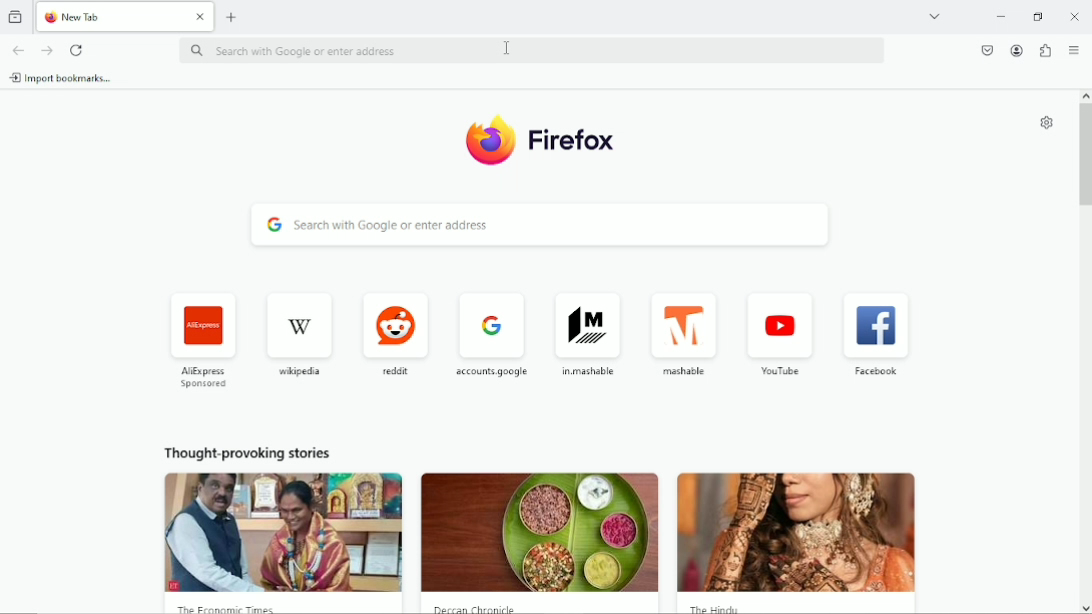 Image resolution: width=1092 pixels, height=614 pixels. What do you see at coordinates (299, 333) in the screenshot?
I see `wikipedia` at bounding box center [299, 333].